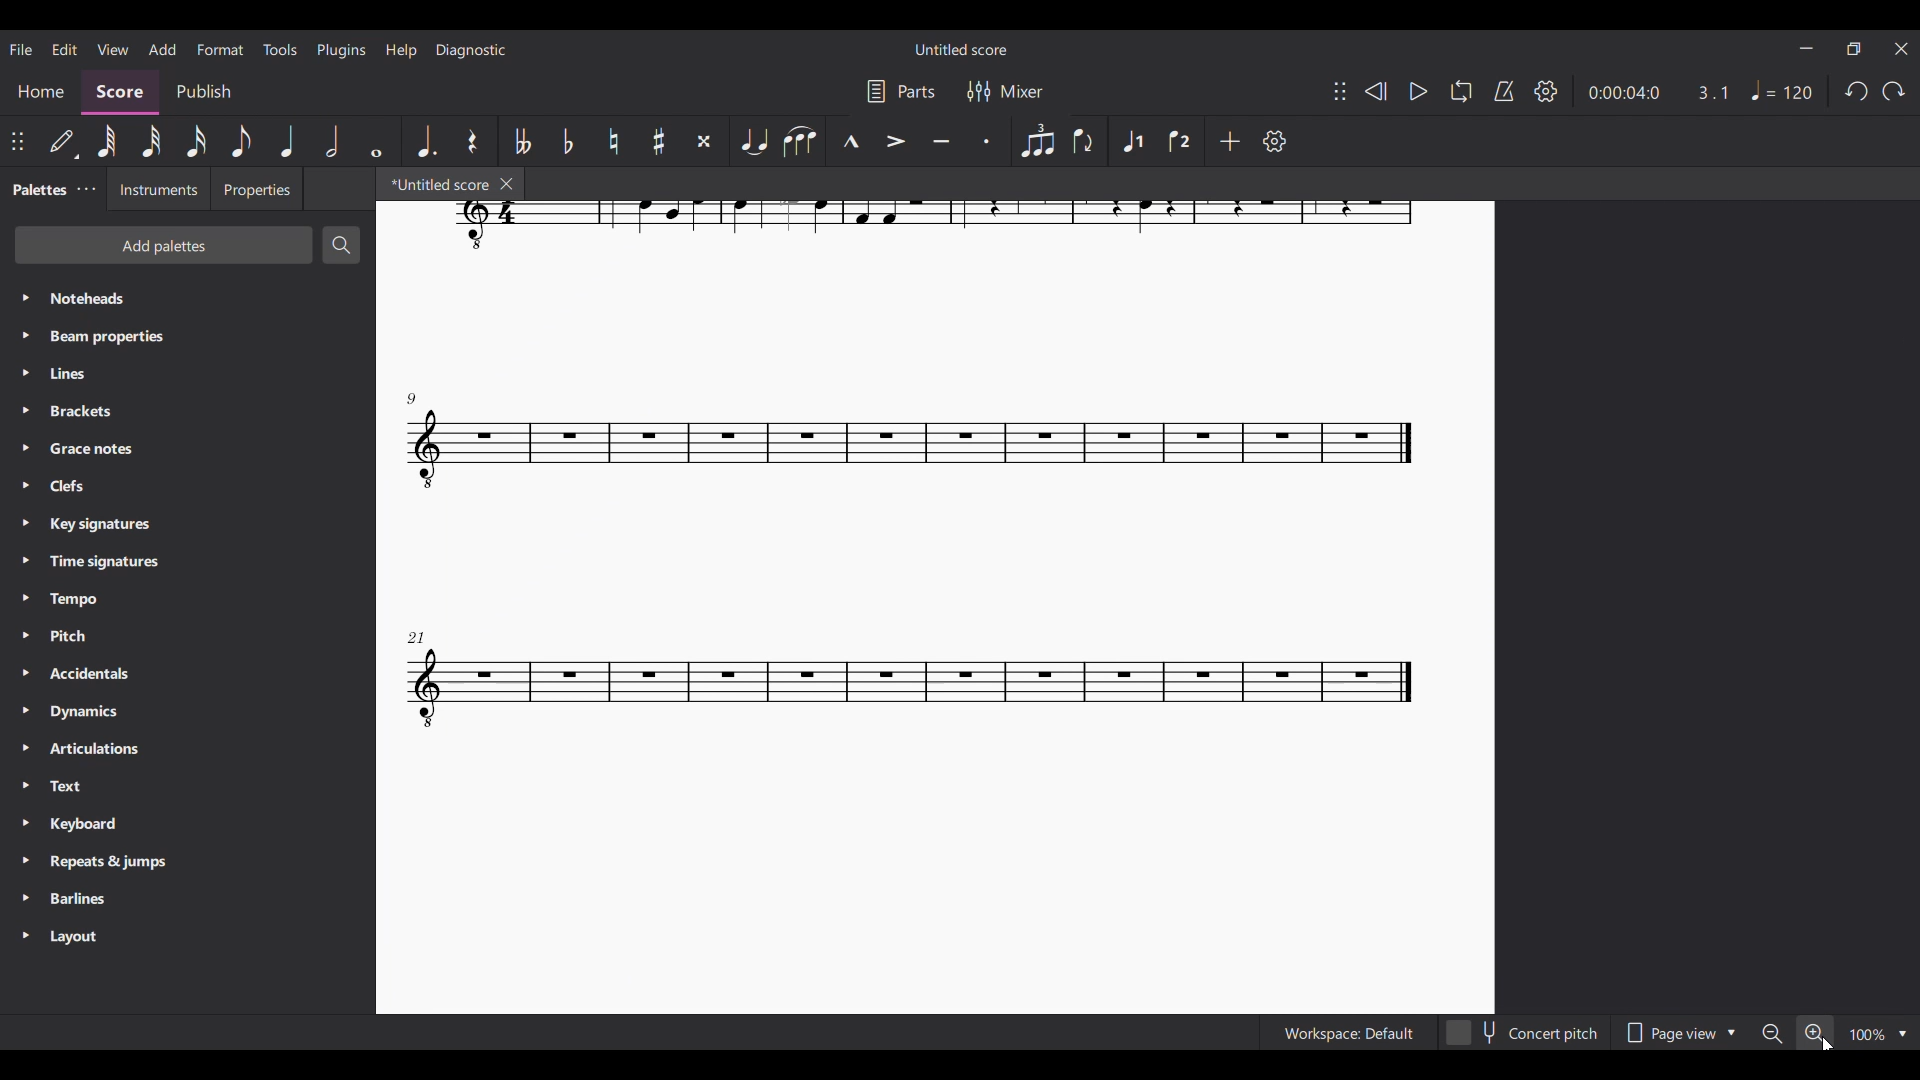  What do you see at coordinates (62, 142) in the screenshot?
I see `Default` at bounding box center [62, 142].